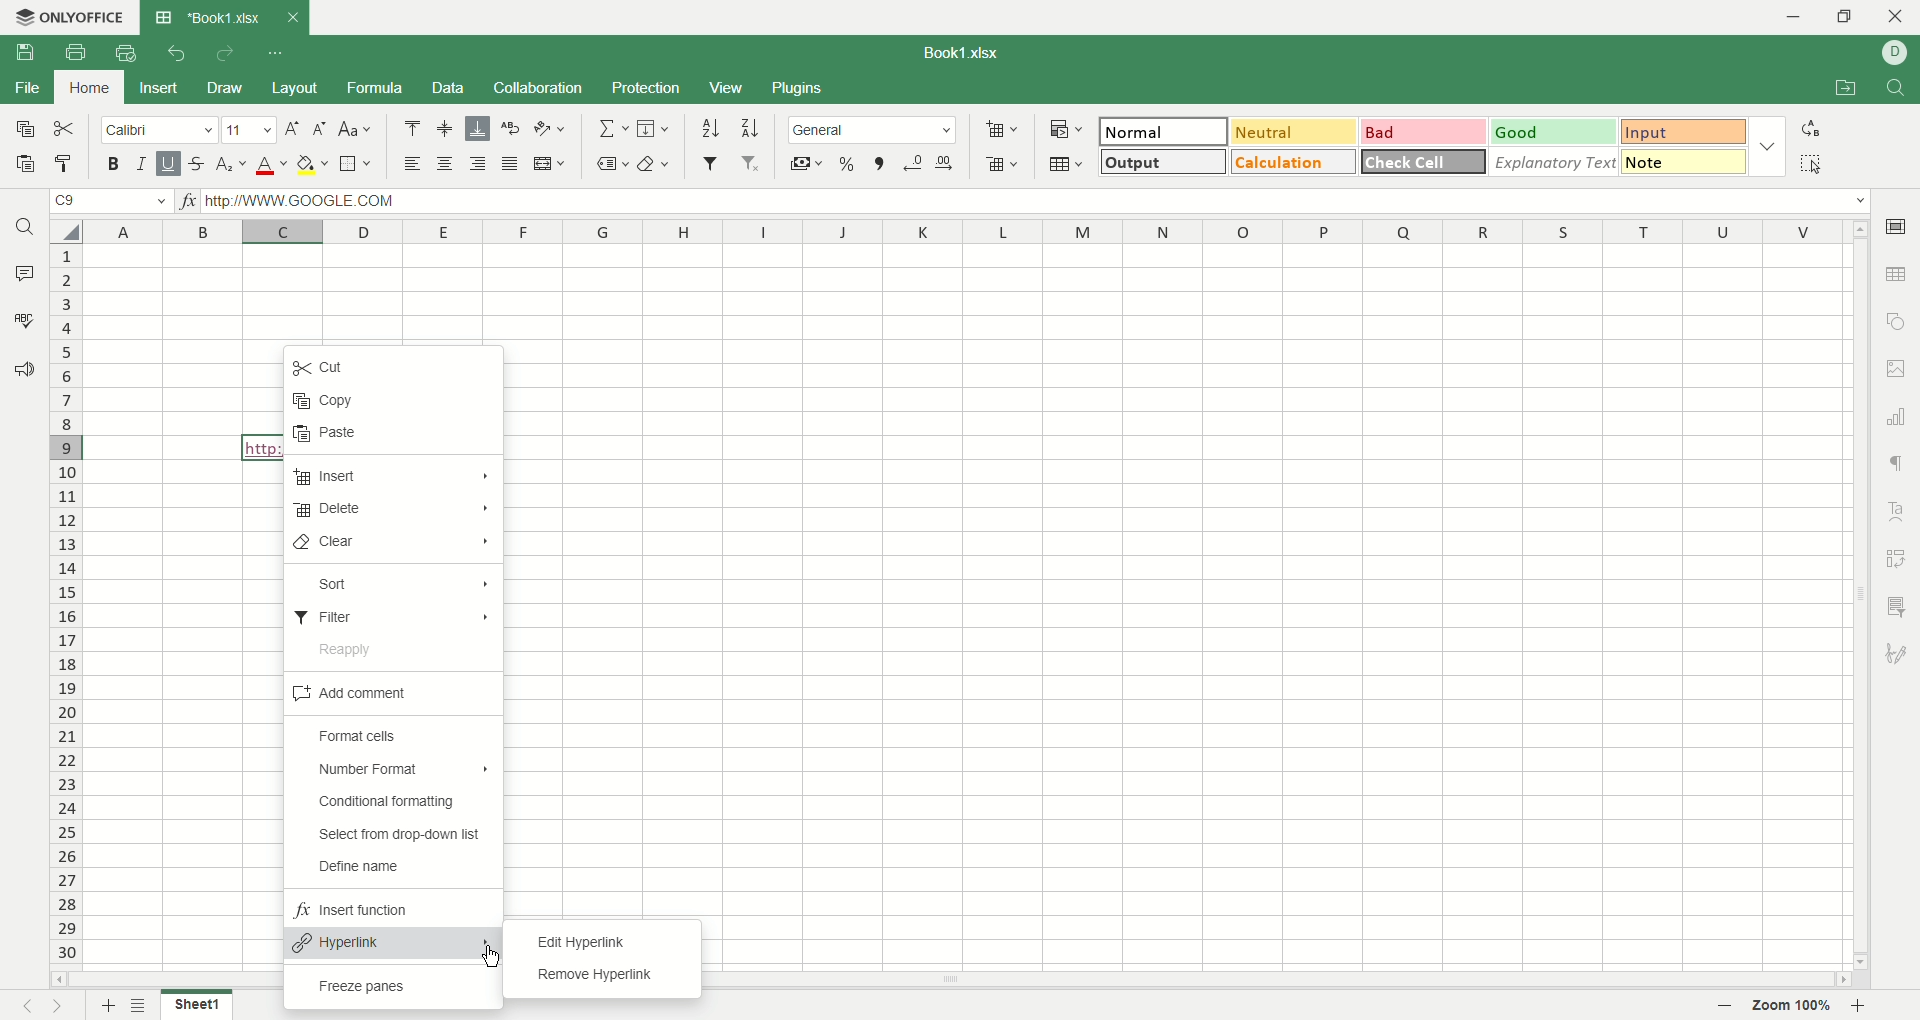 Image resolution: width=1920 pixels, height=1020 pixels. What do you see at coordinates (970, 231) in the screenshot?
I see `column name` at bounding box center [970, 231].